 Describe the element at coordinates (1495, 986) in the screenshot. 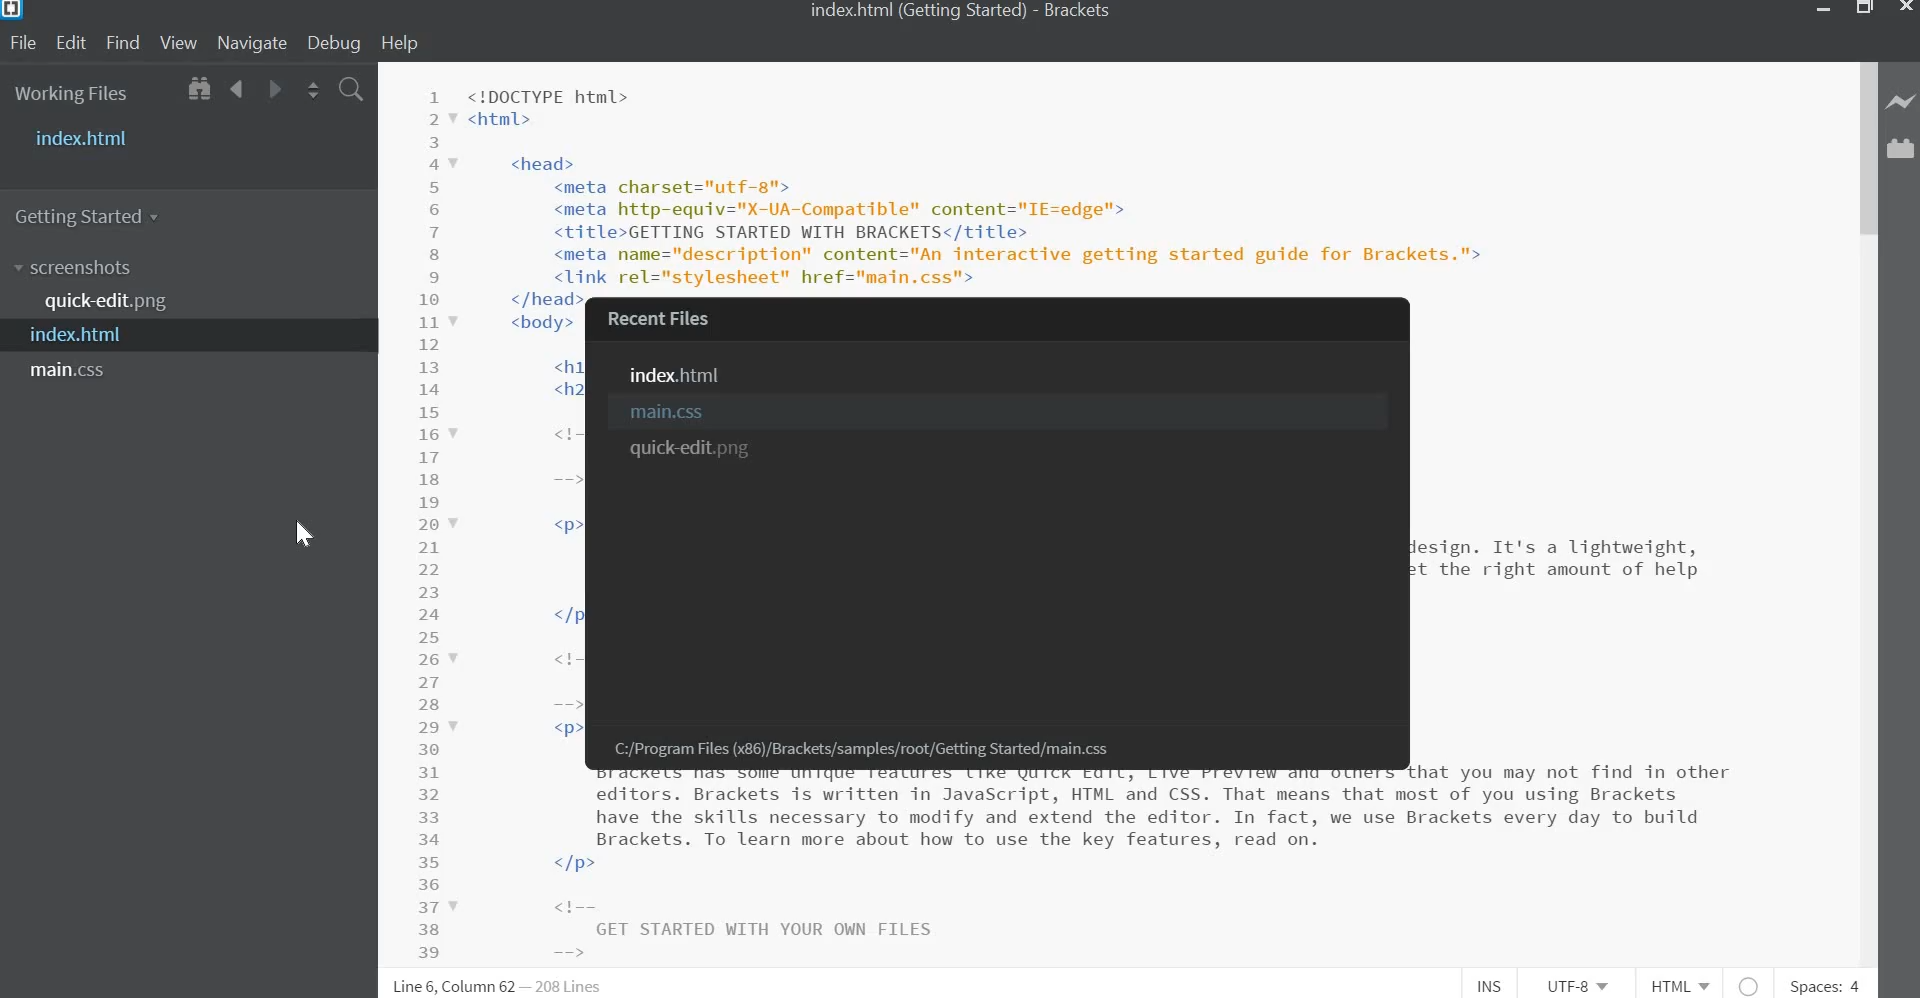

I see `Insert` at that location.